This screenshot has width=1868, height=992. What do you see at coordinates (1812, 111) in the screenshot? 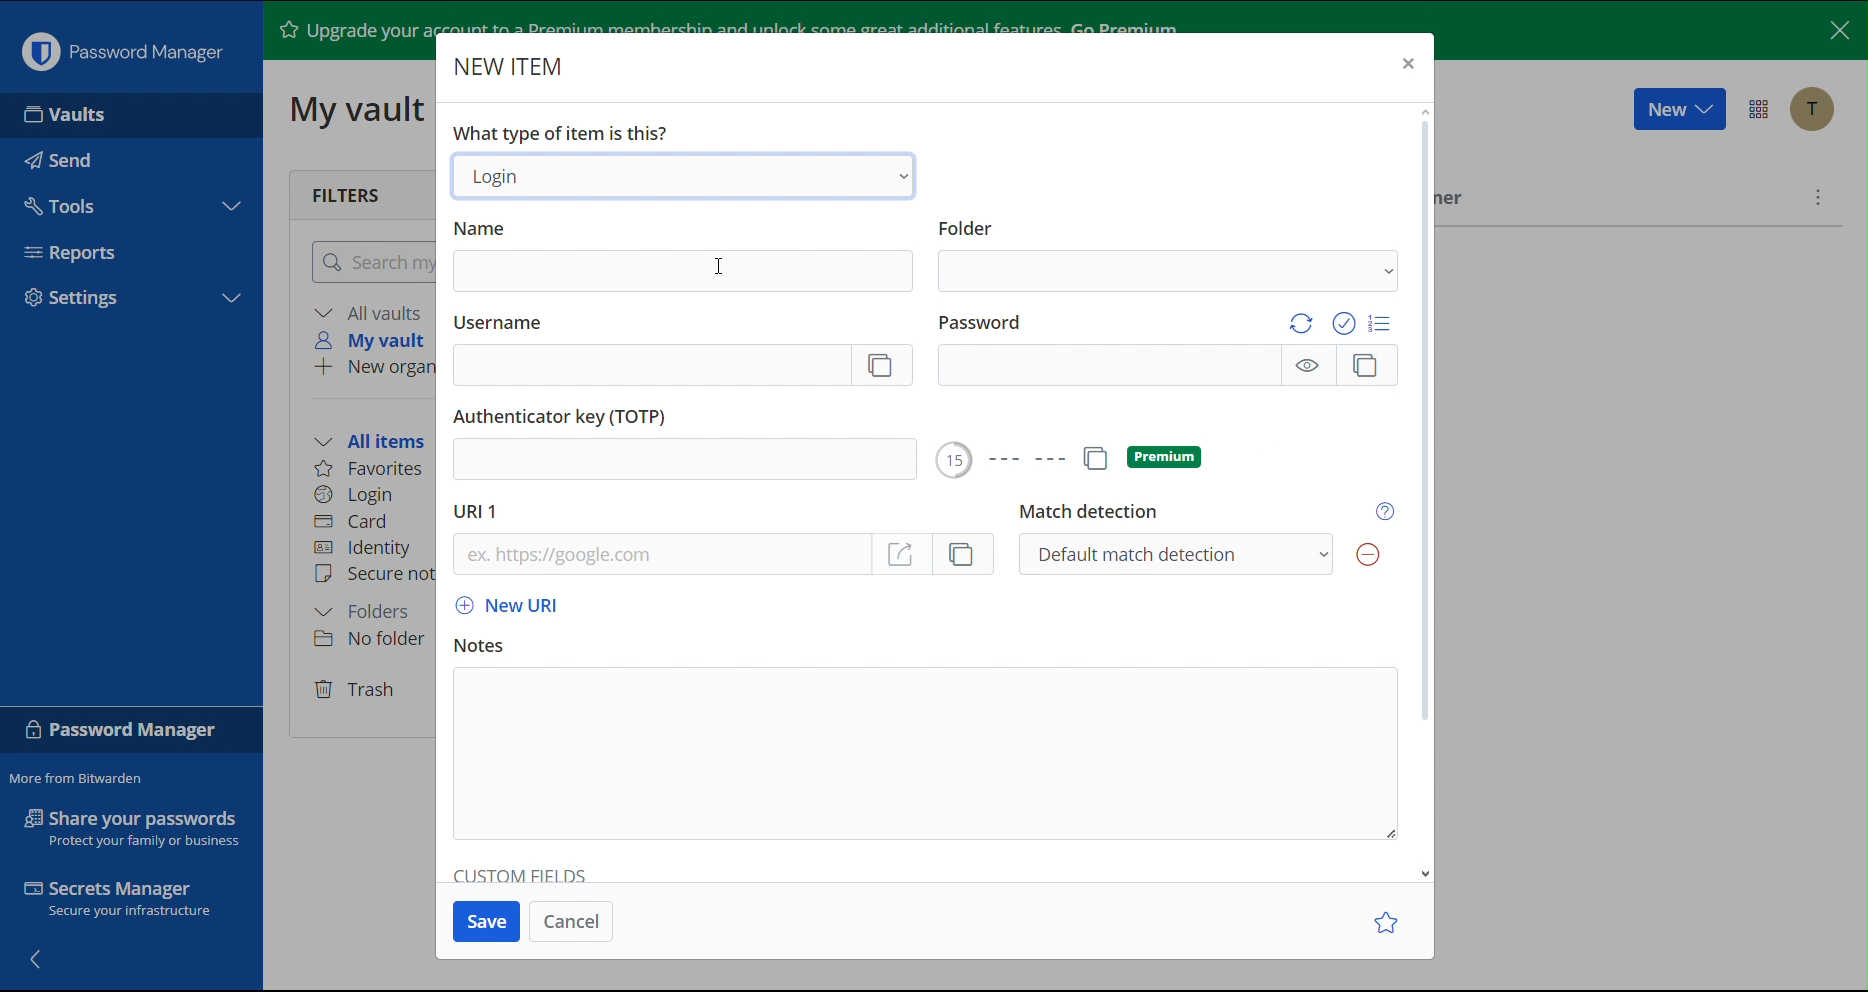
I see `Account` at bounding box center [1812, 111].